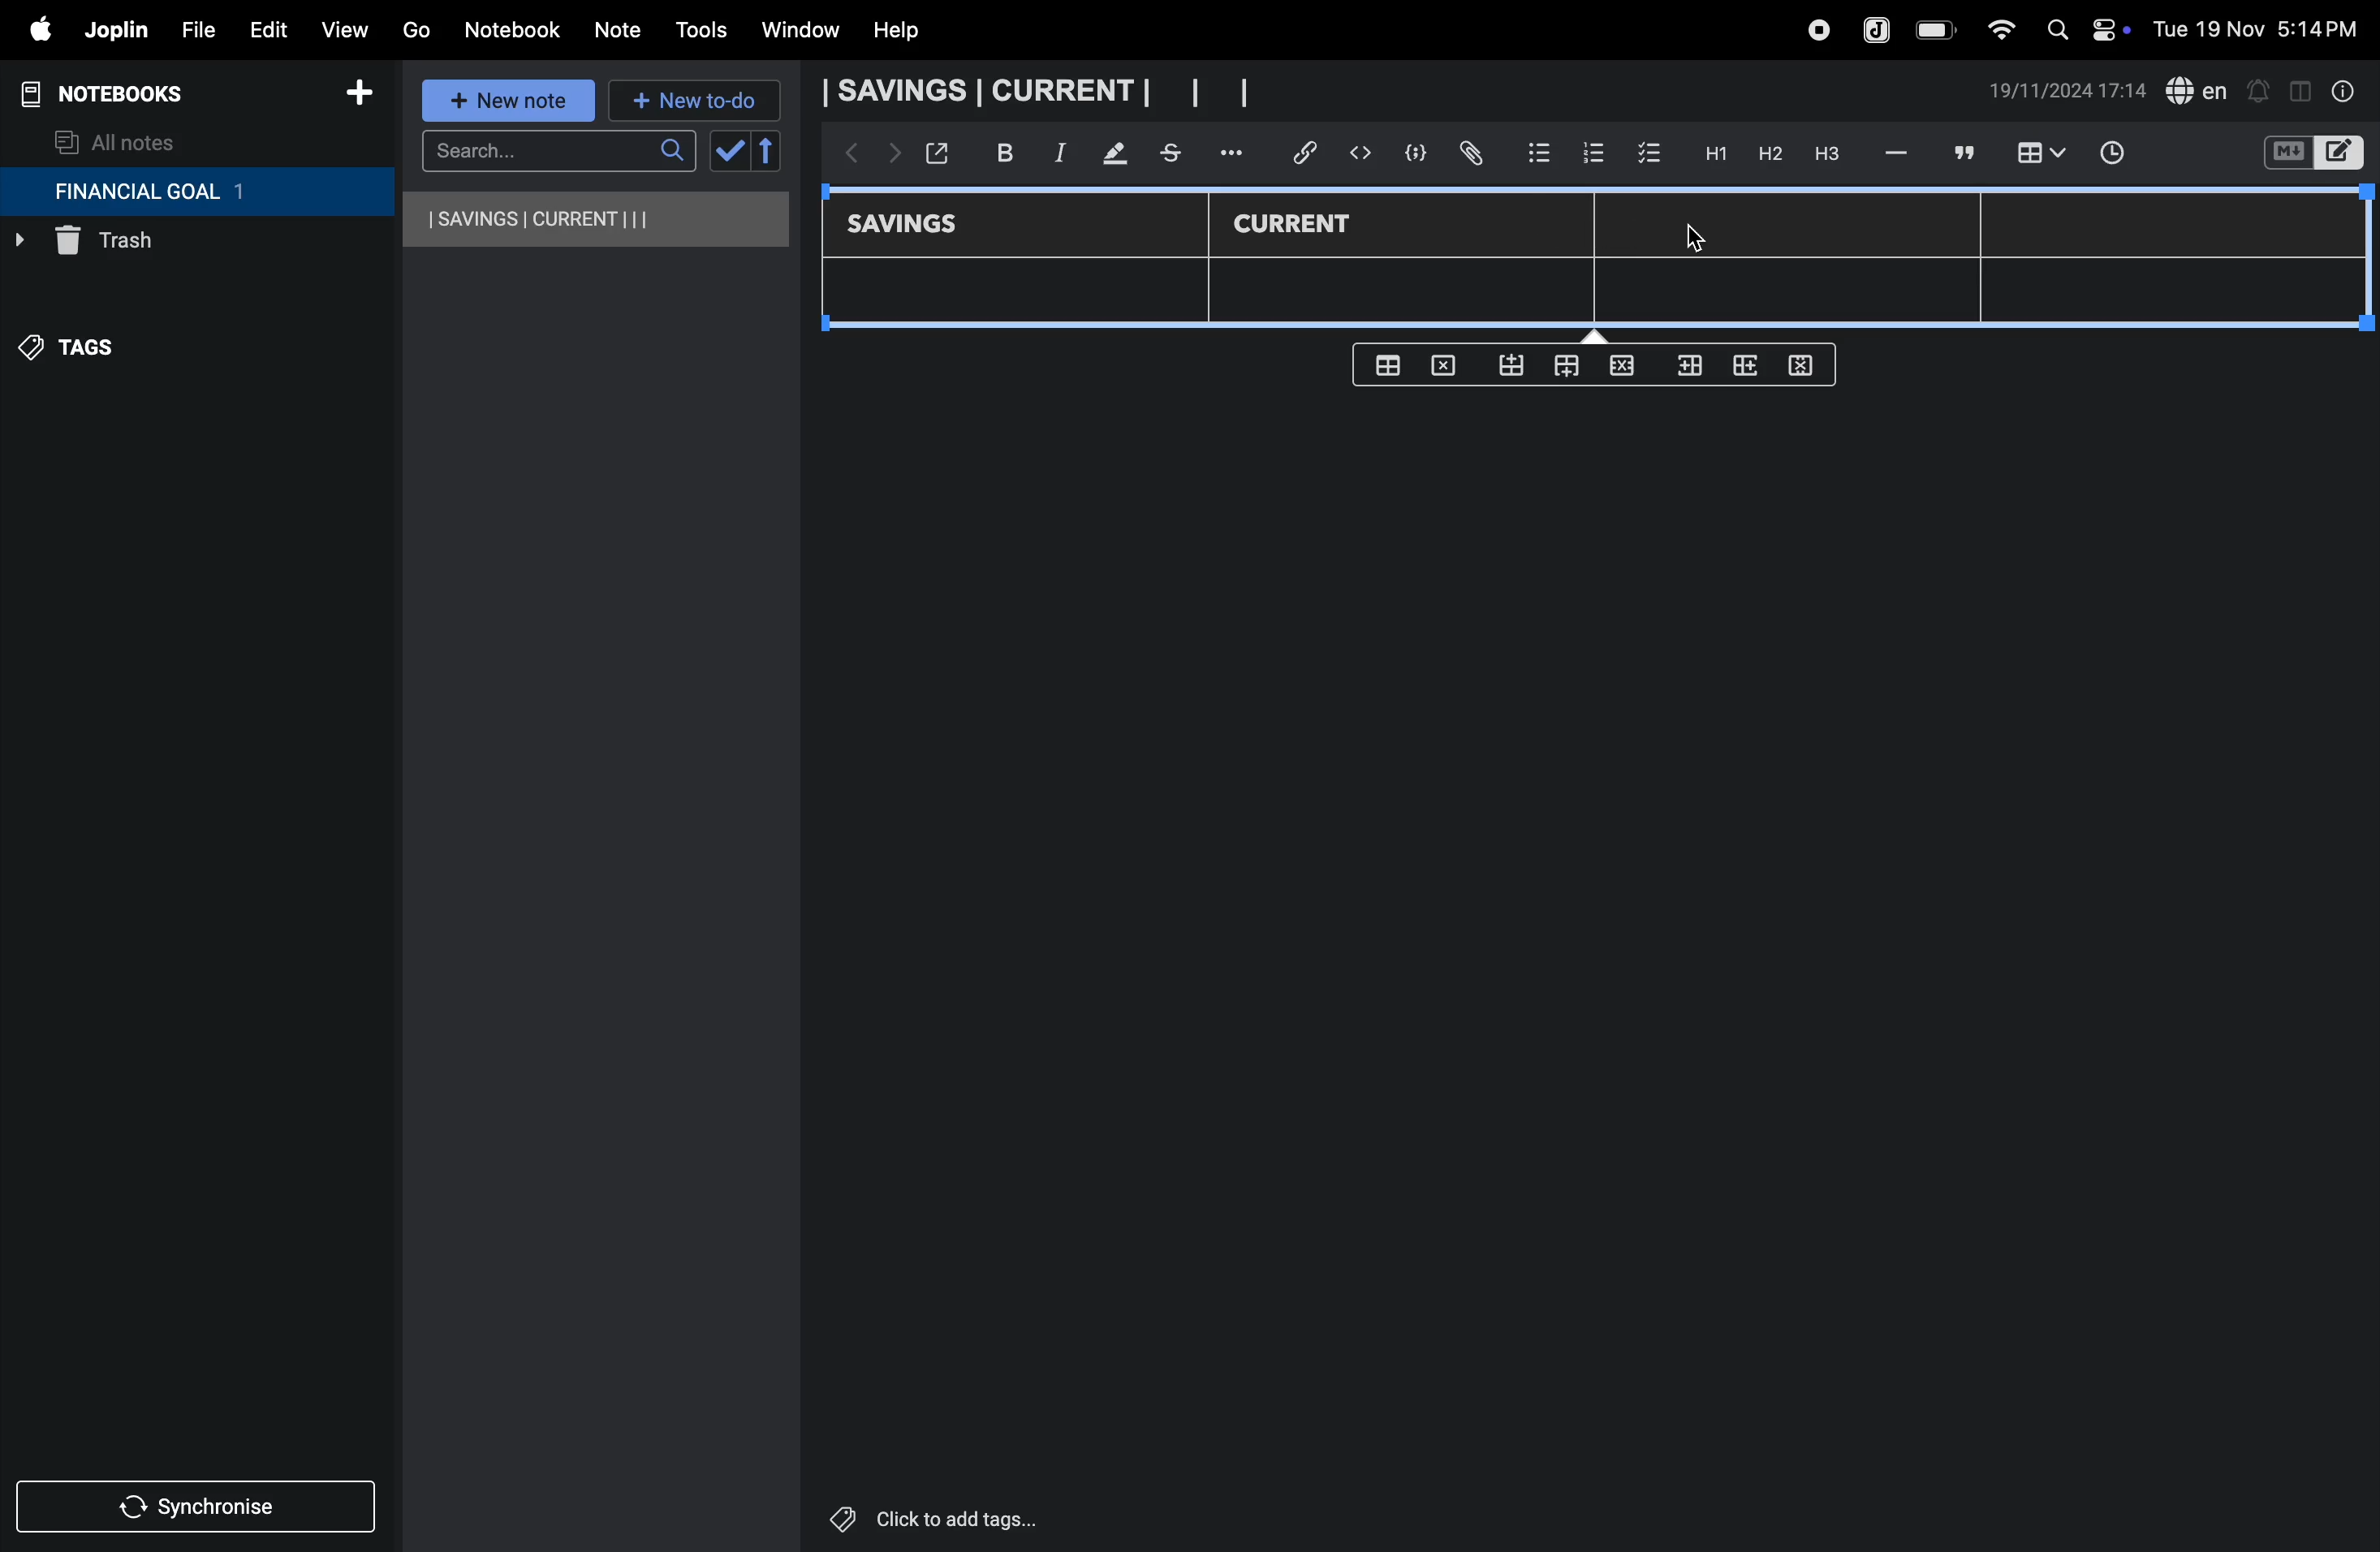 The width and height of the screenshot is (2380, 1552). Describe the element at coordinates (1995, 29) in the screenshot. I see `wifi` at that location.